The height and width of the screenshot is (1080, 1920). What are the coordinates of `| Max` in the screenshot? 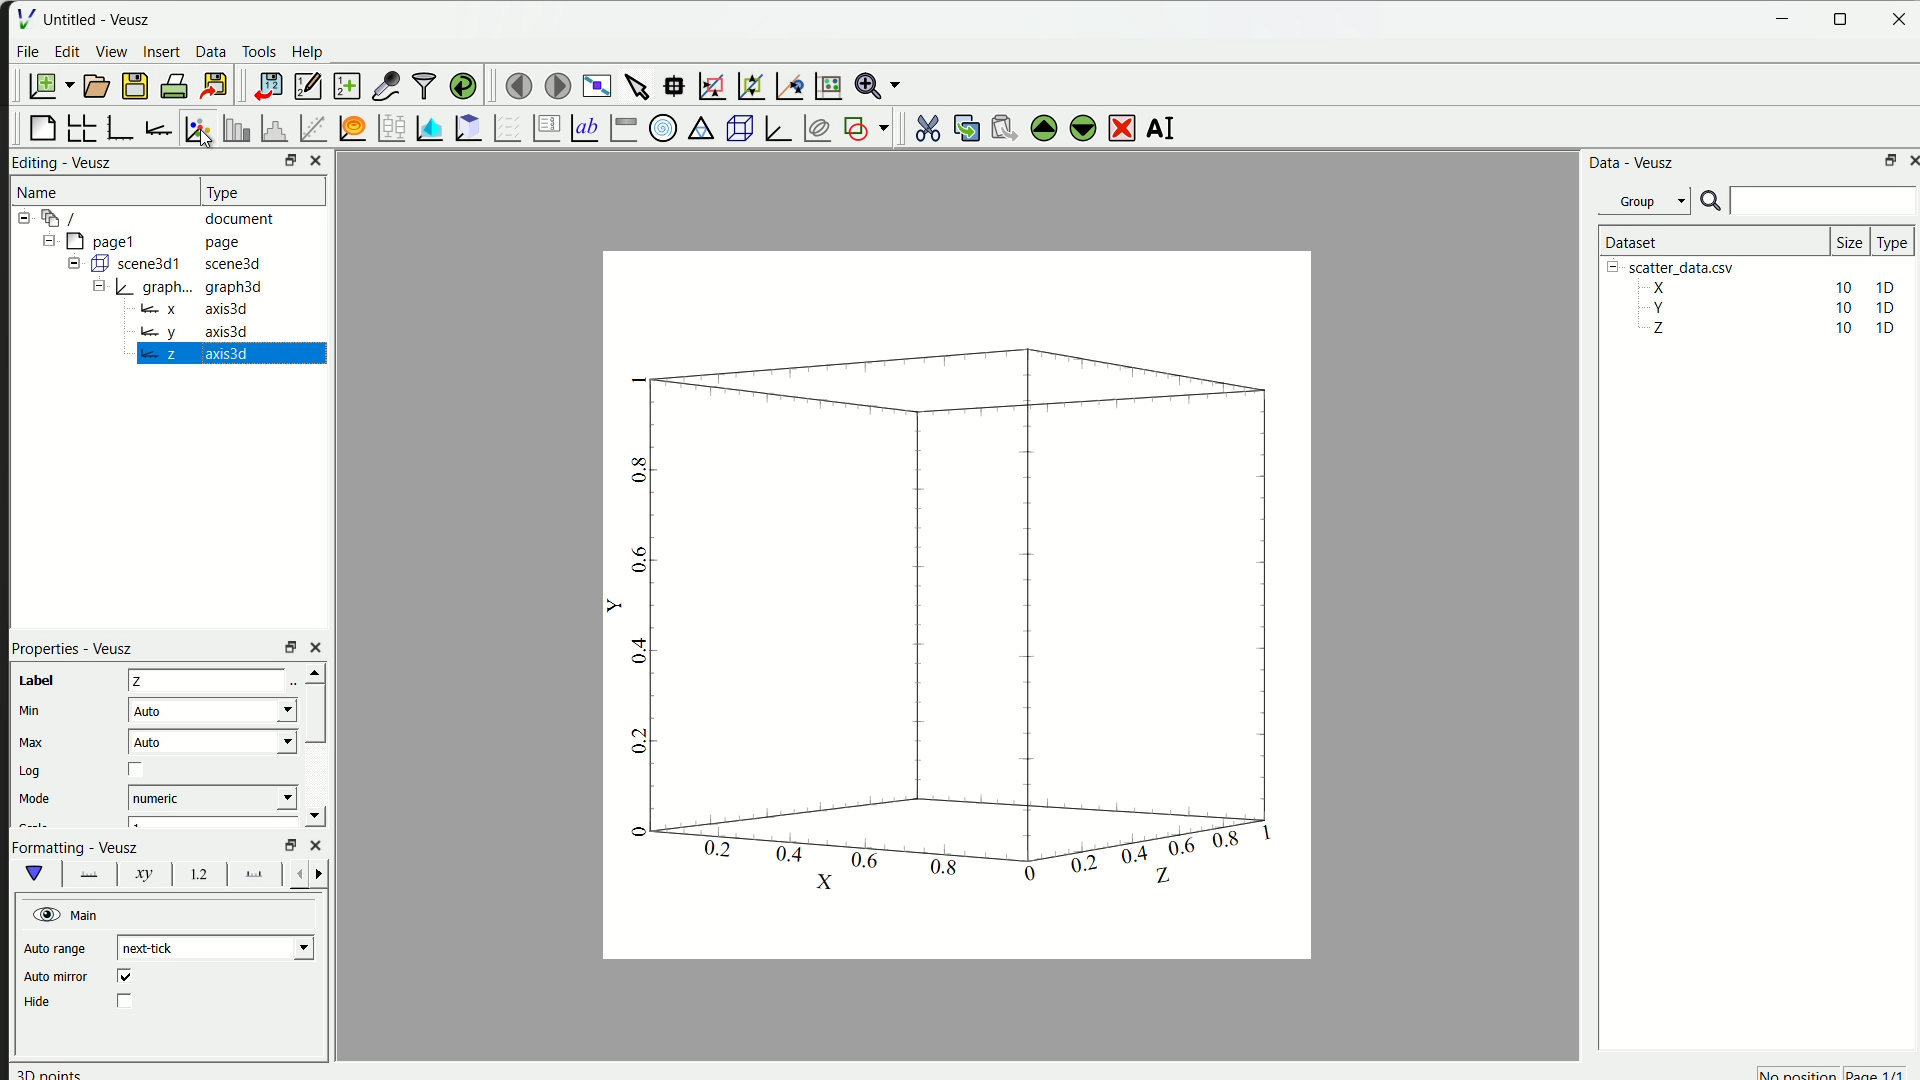 It's located at (34, 743).